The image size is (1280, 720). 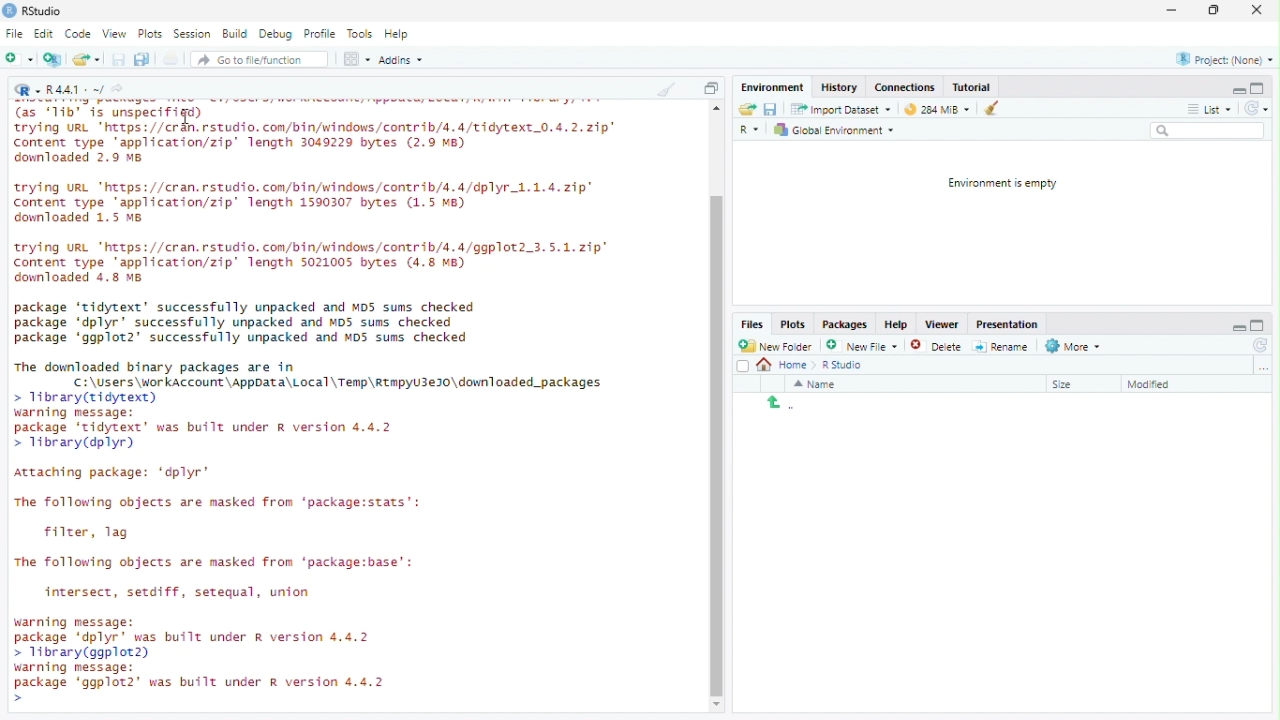 What do you see at coordinates (400, 59) in the screenshot?
I see `Addins ~` at bounding box center [400, 59].